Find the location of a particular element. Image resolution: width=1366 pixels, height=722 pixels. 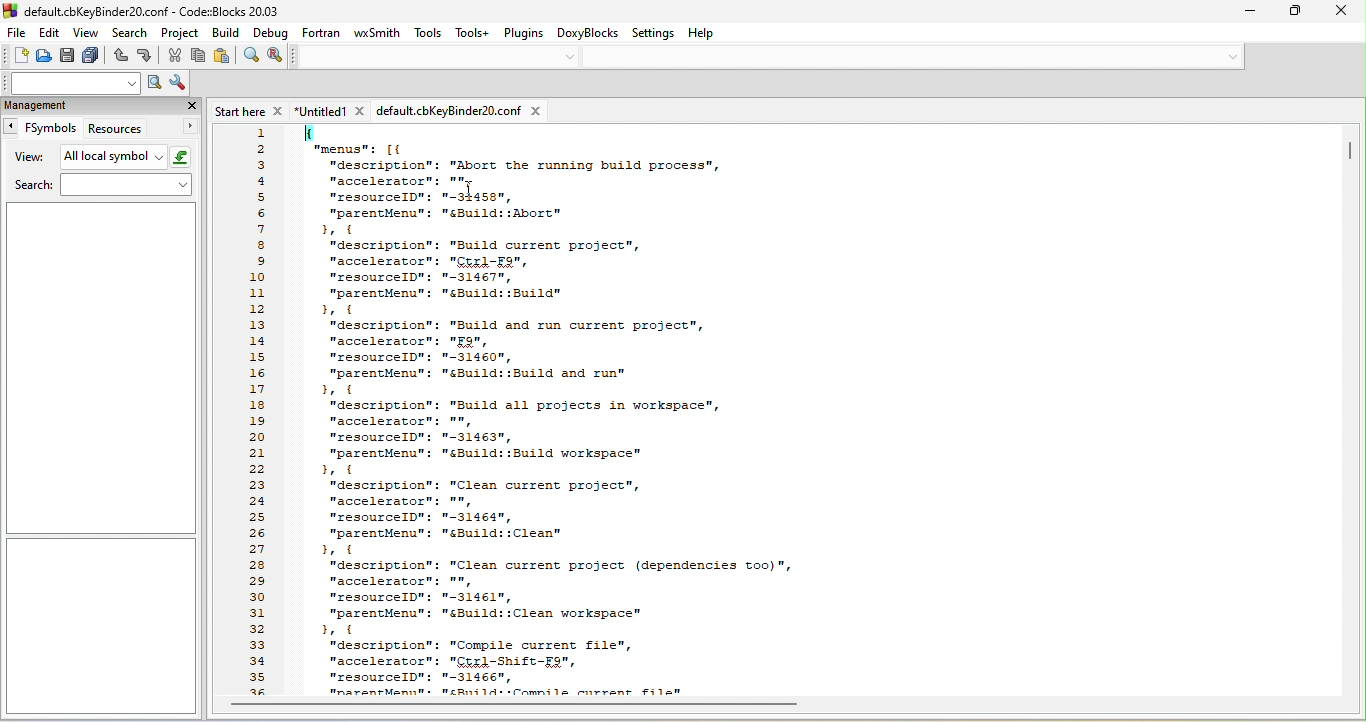

untitled1 is located at coordinates (330, 110).